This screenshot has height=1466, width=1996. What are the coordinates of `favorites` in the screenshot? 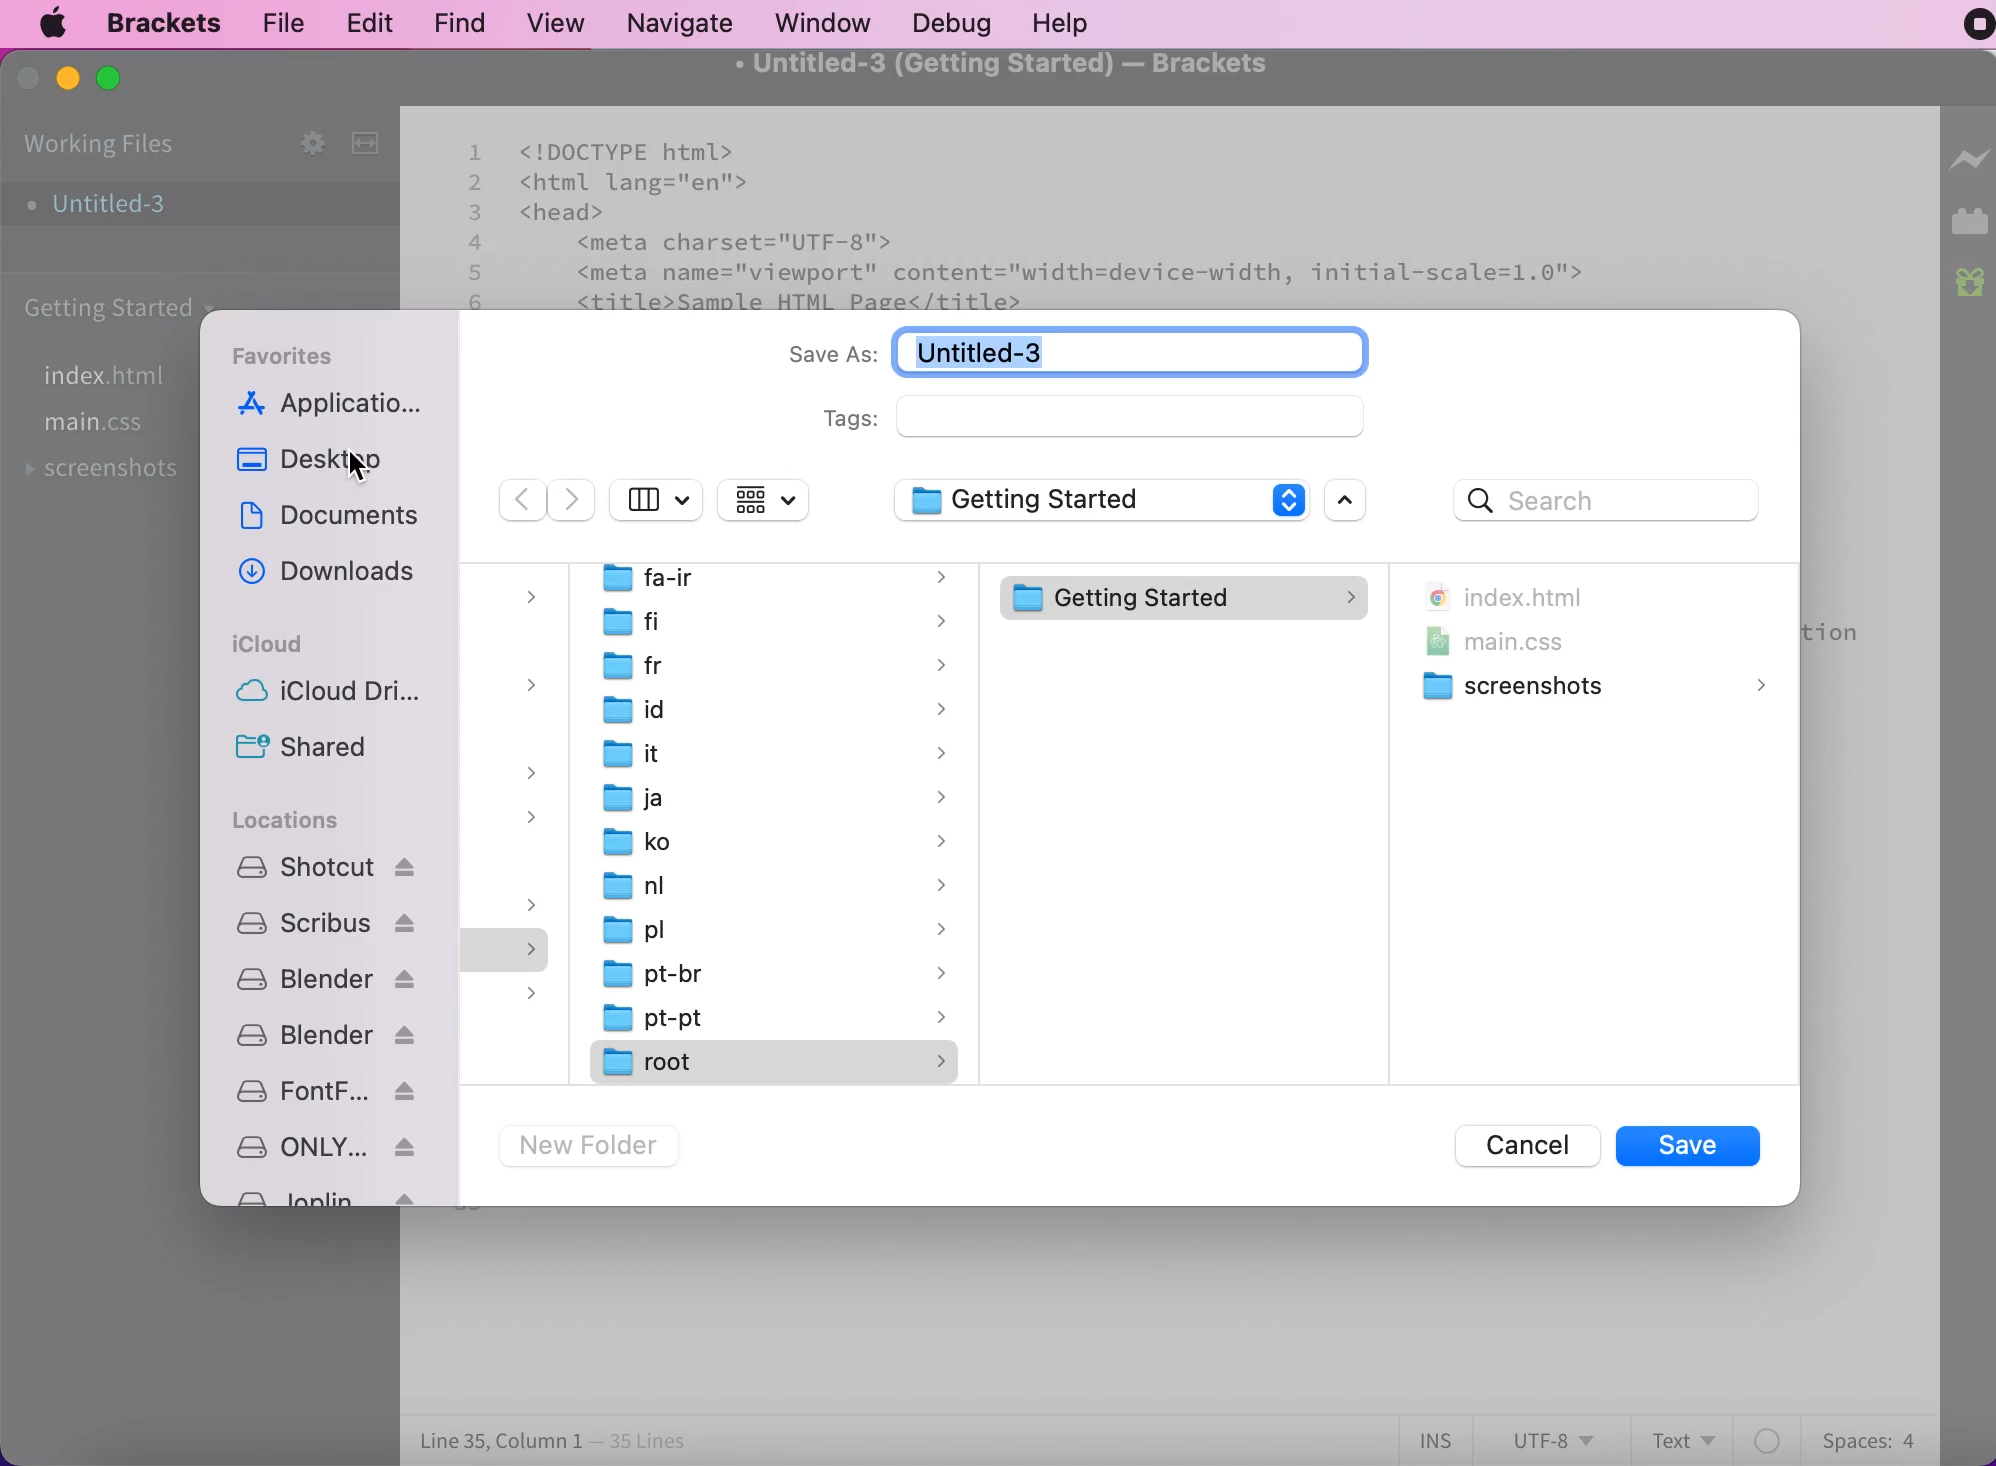 It's located at (288, 357).